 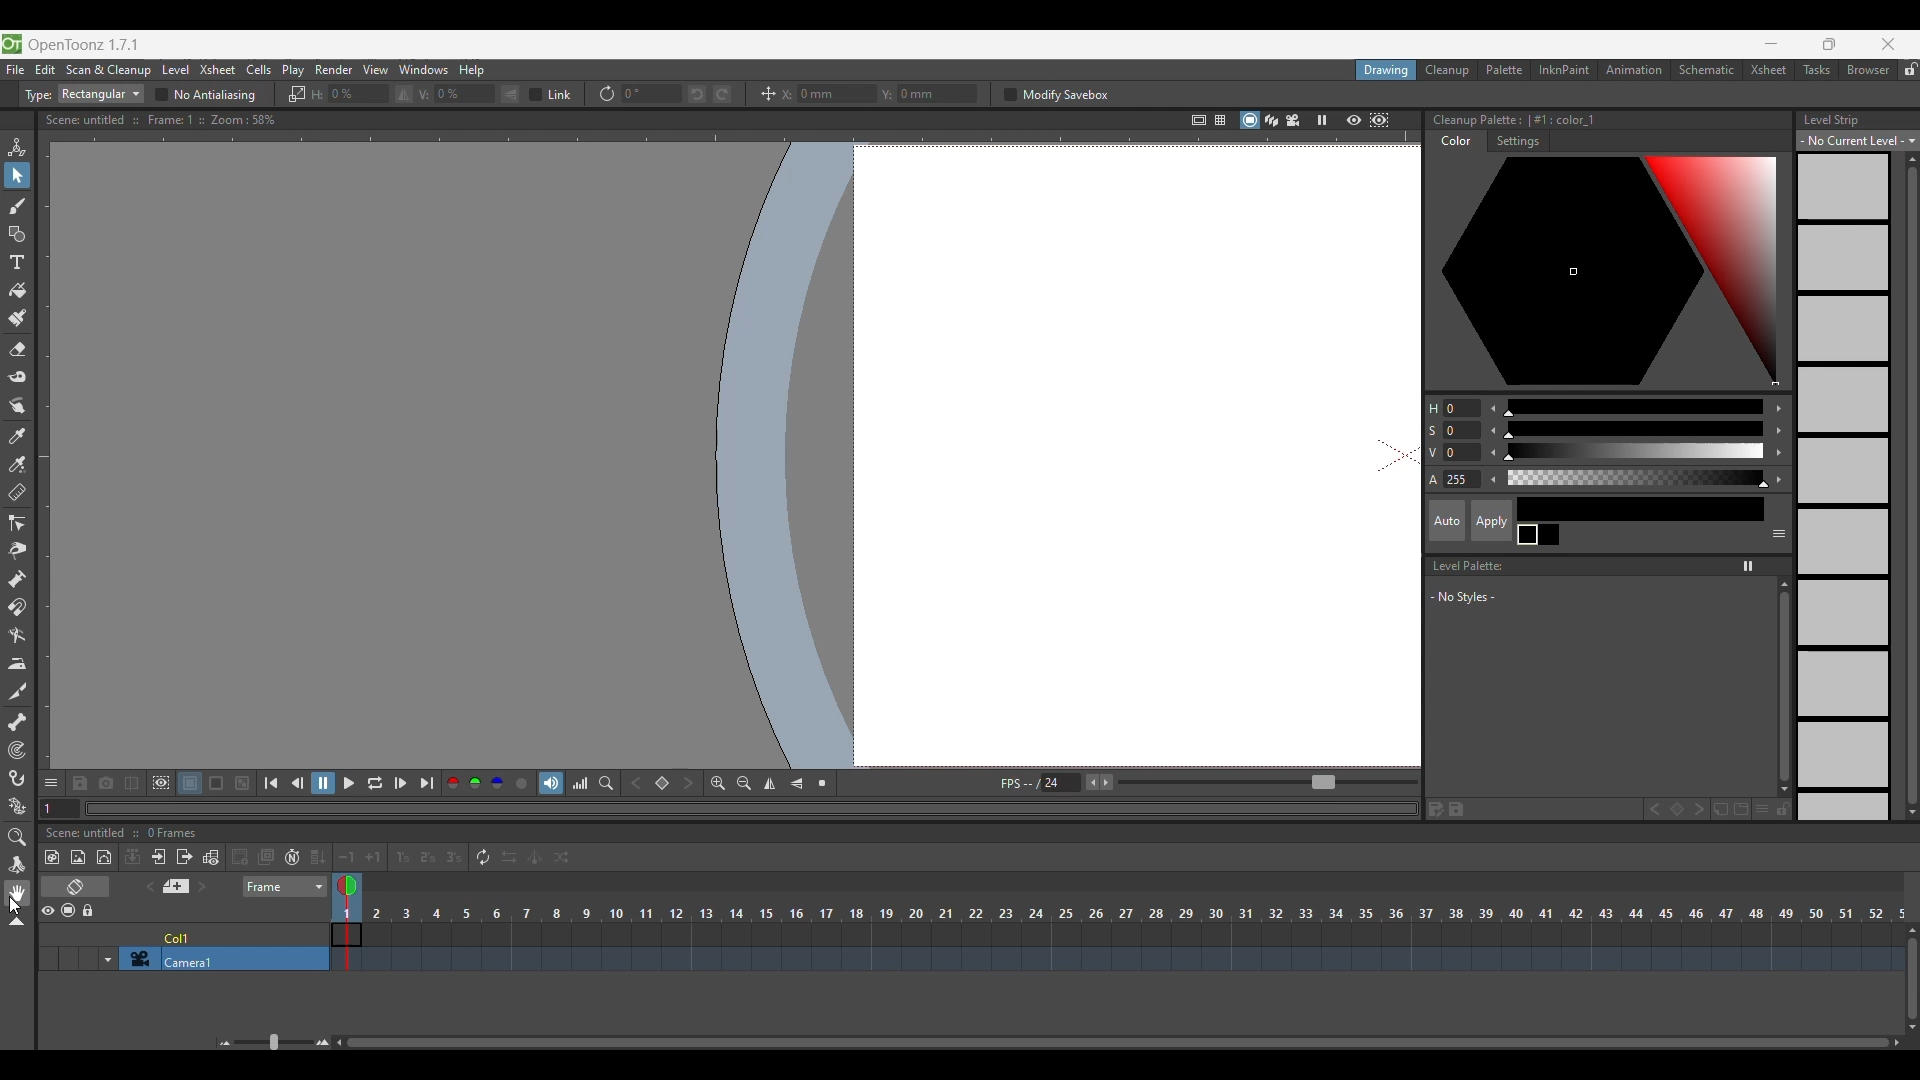 I want to click on Reframe on 1's, so click(x=401, y=857).